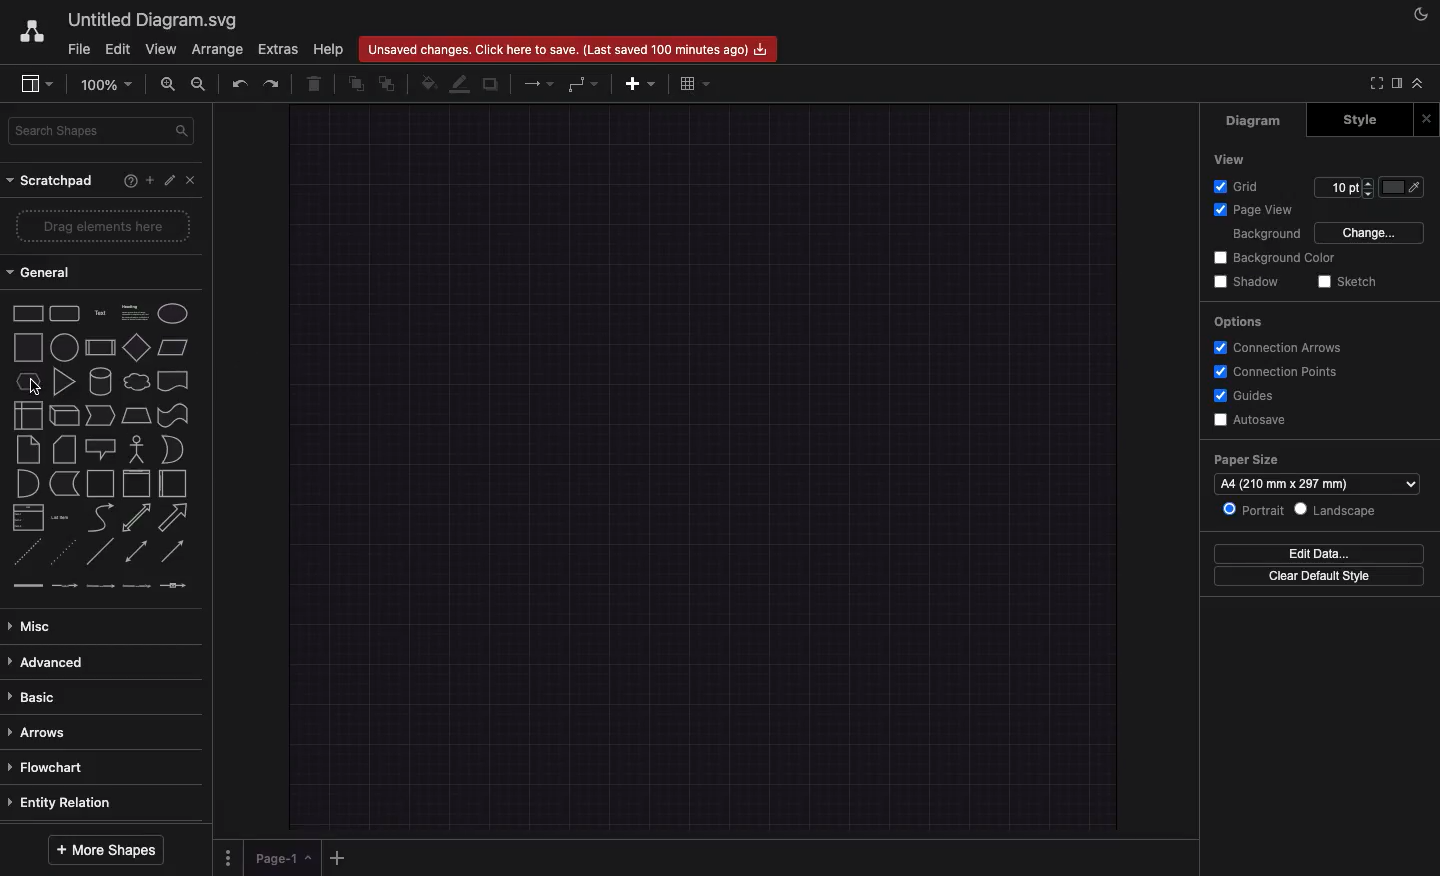 This screenshot has height=876, width=1440. Describe the element at coordinates (192, 180) in the screenshot. I see `Close` at that location.